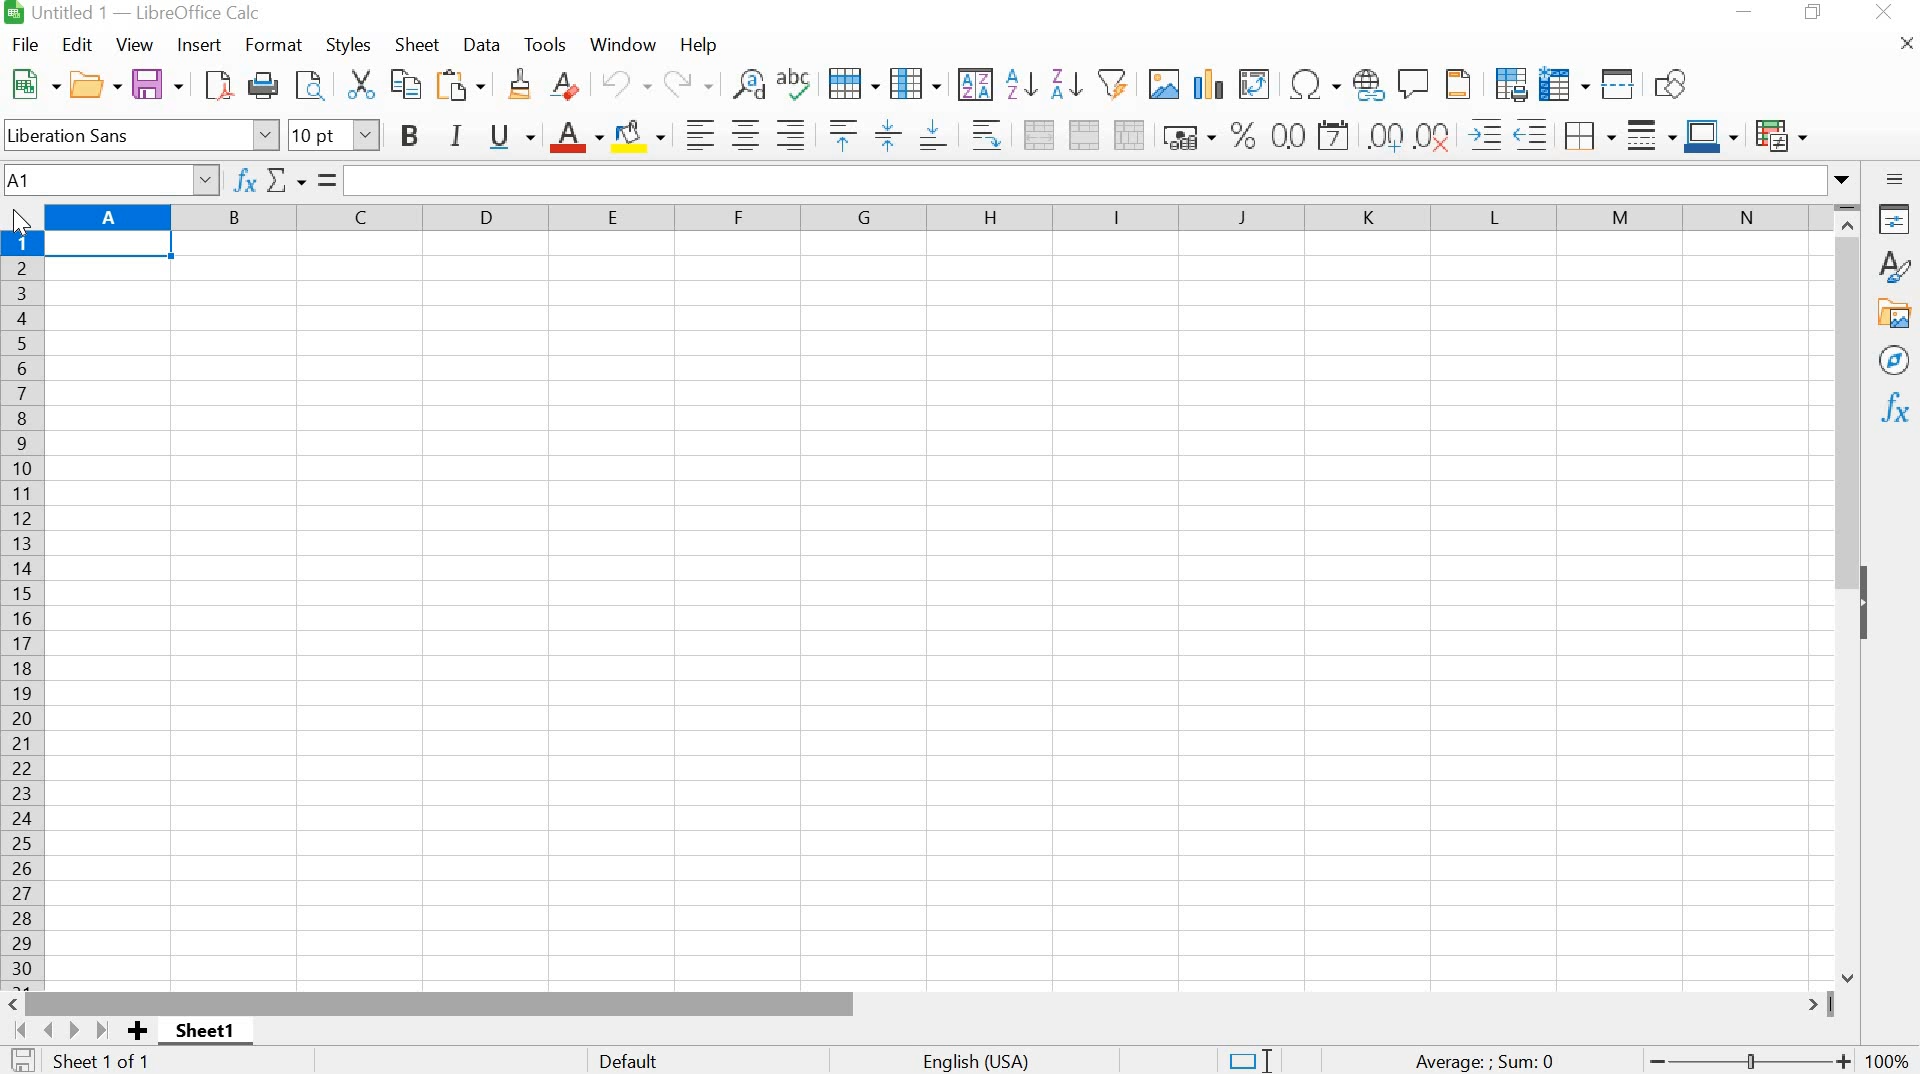  I want to click on formula, so click(324, 180).